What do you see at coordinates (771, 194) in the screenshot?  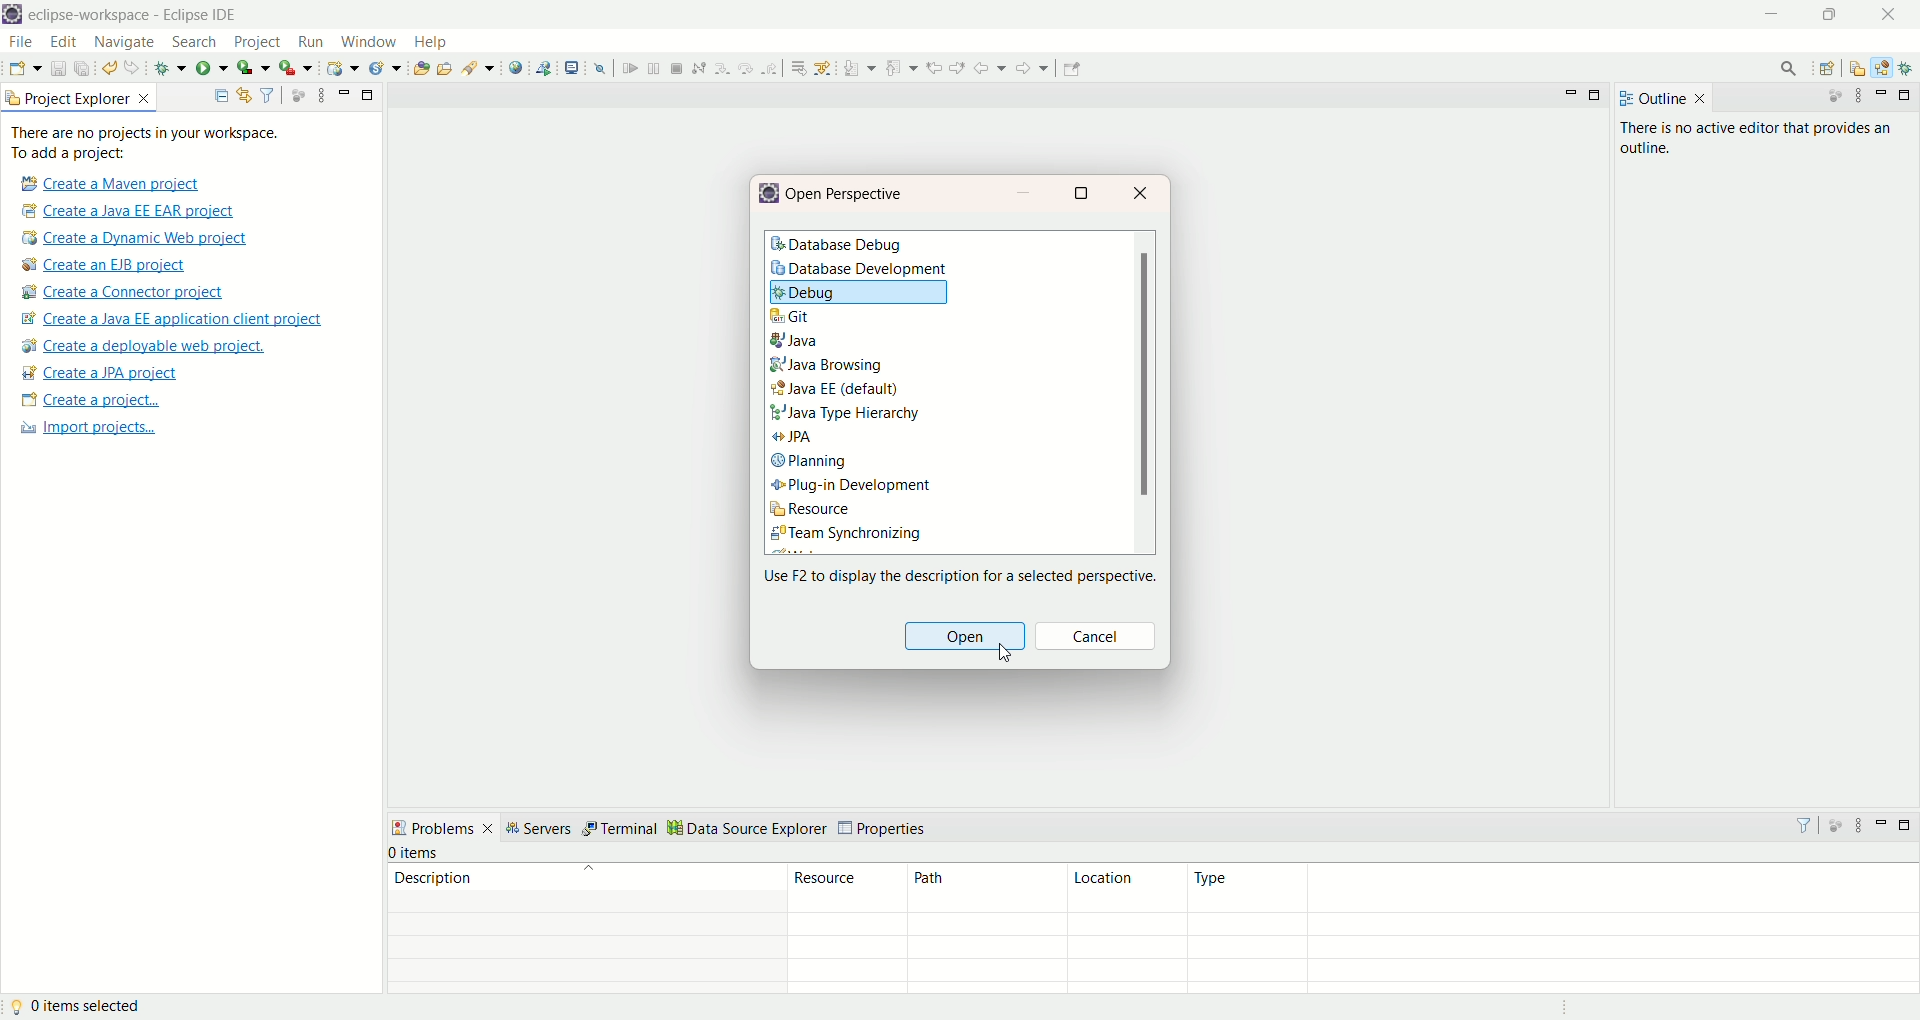 I see `logo` at bounding box center [771, 194].